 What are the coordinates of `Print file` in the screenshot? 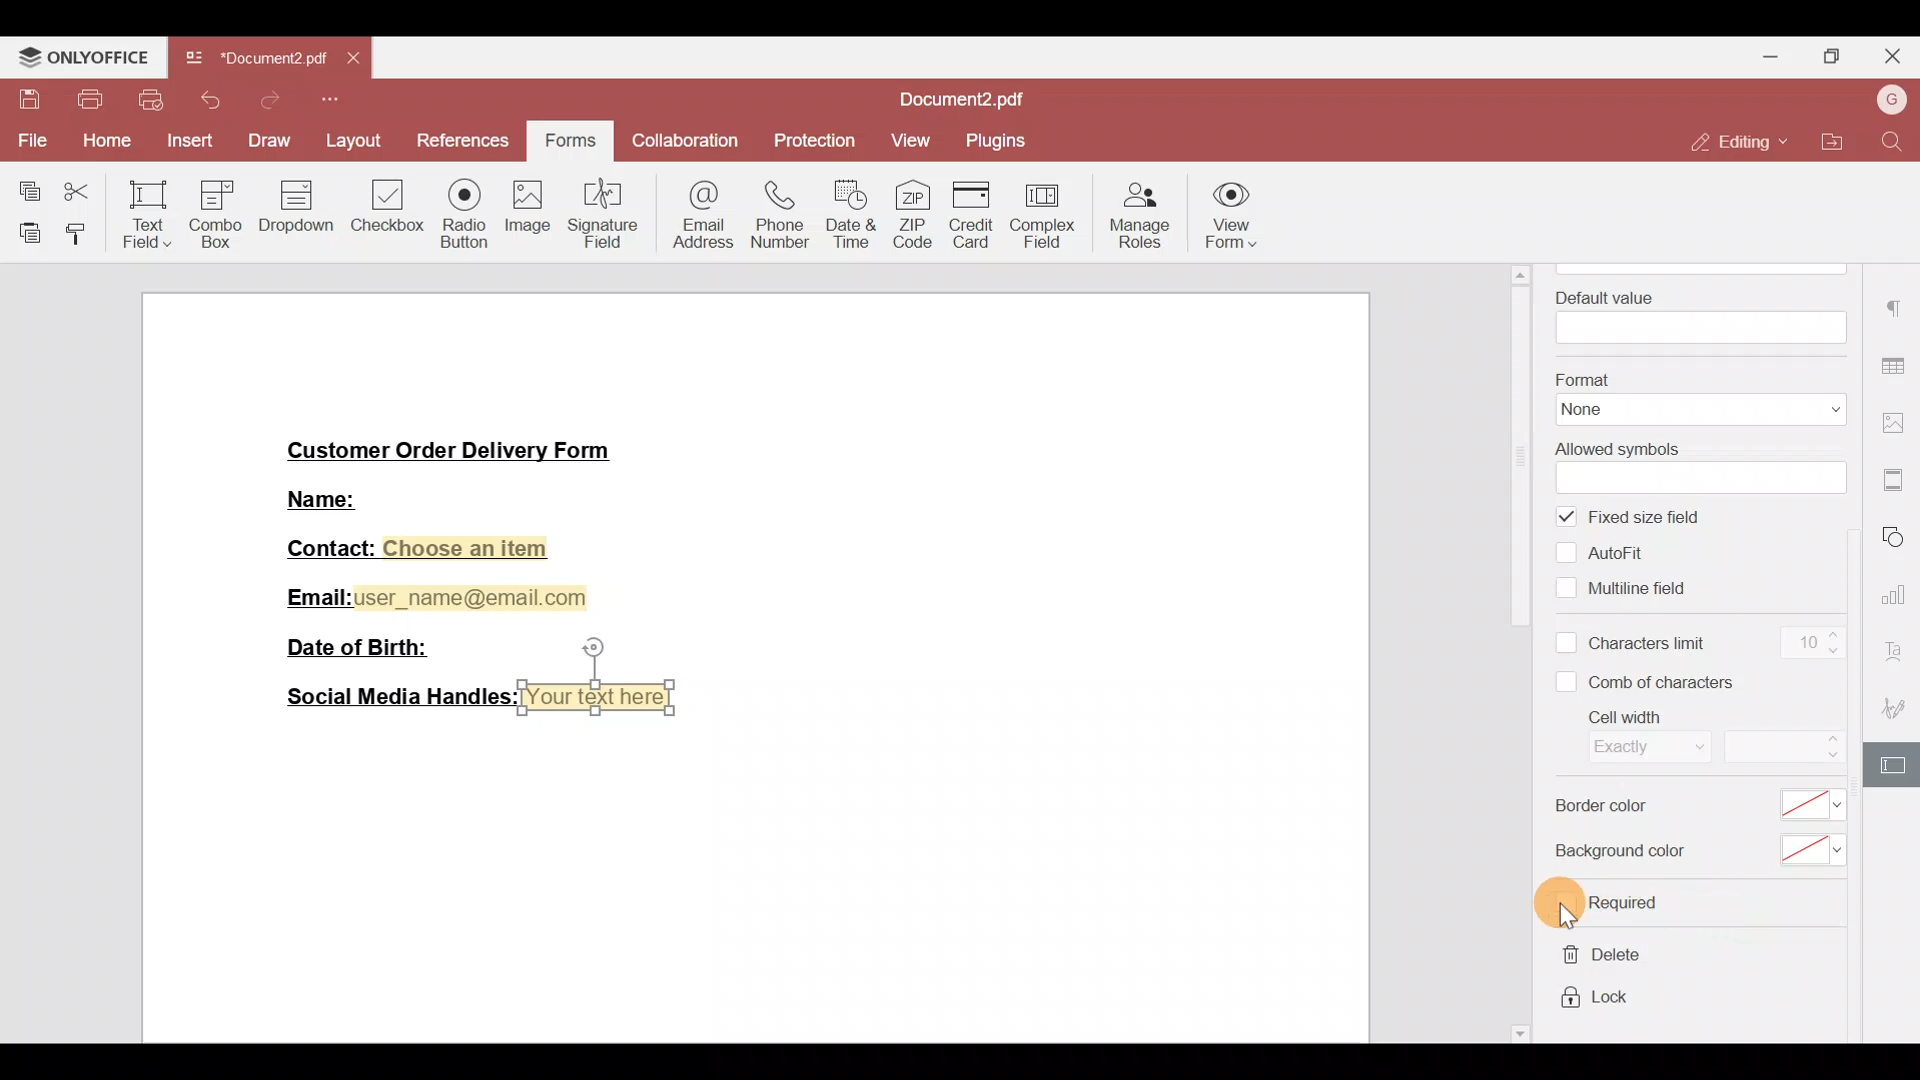 It's located at (87, 100).